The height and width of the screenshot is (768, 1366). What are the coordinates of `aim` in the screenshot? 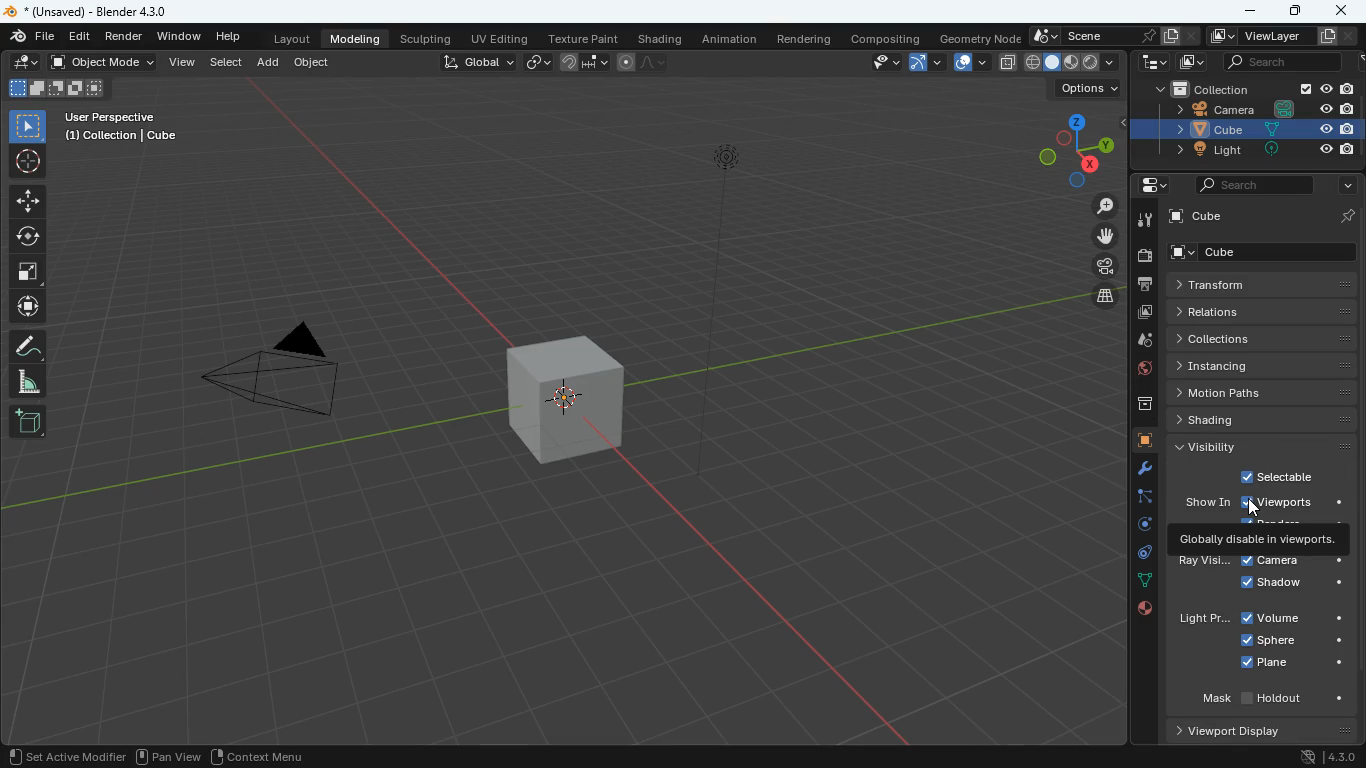 It's located at (28, 163).